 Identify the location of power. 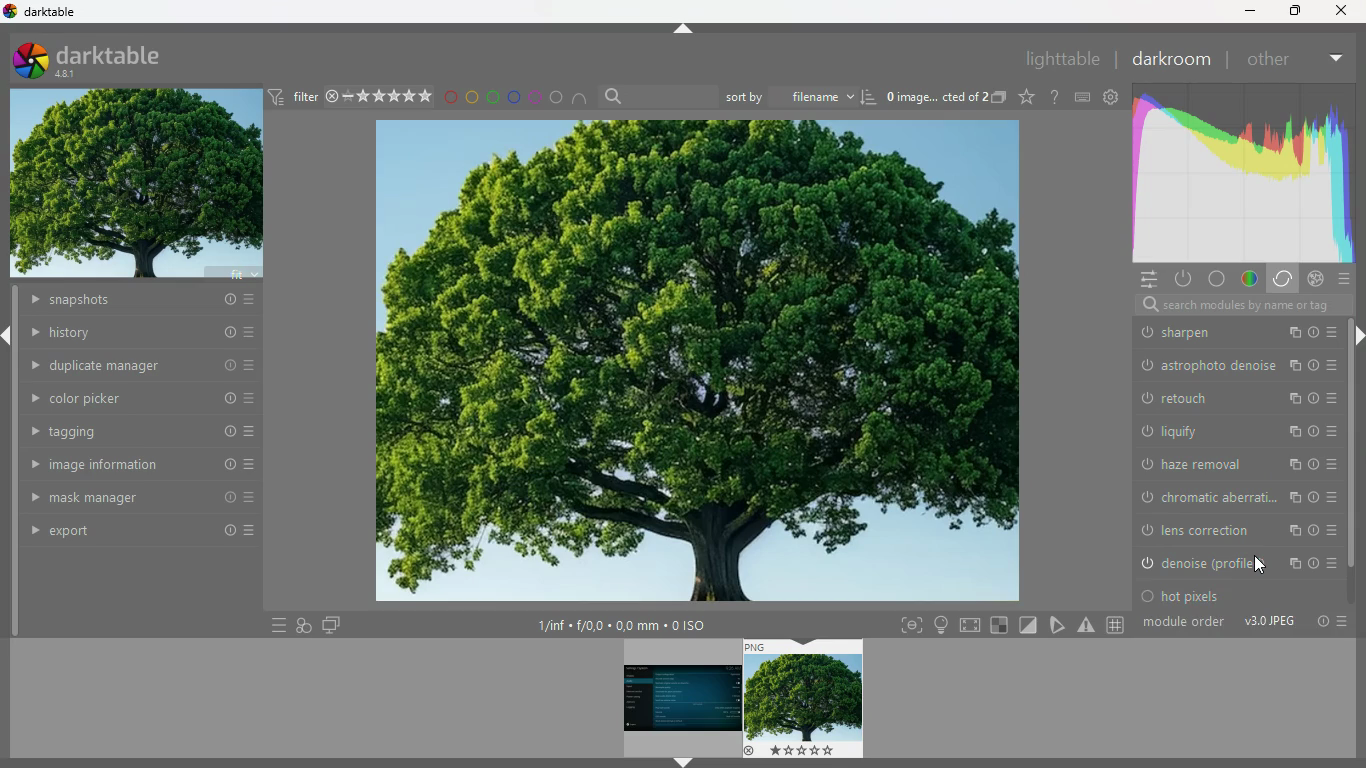
(1153, 330).